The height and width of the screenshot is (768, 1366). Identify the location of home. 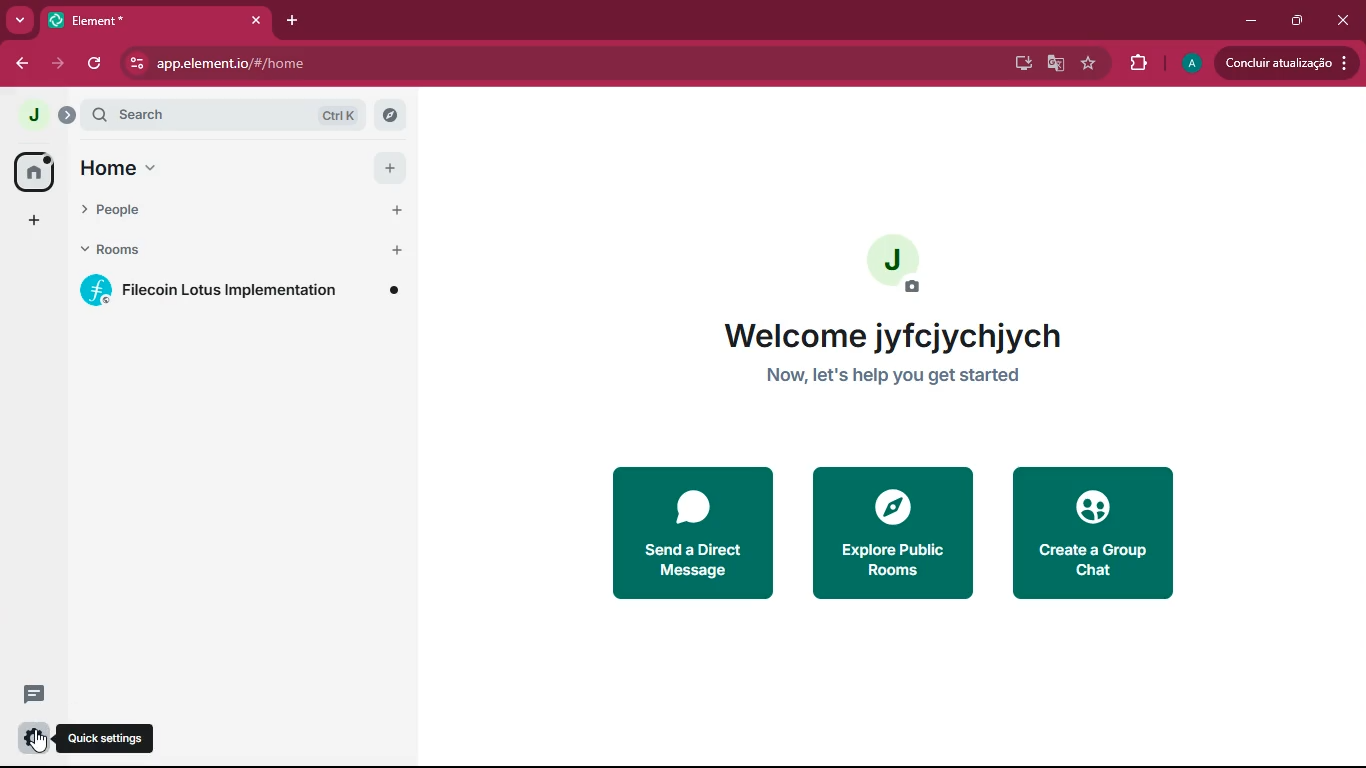
(31, 172).